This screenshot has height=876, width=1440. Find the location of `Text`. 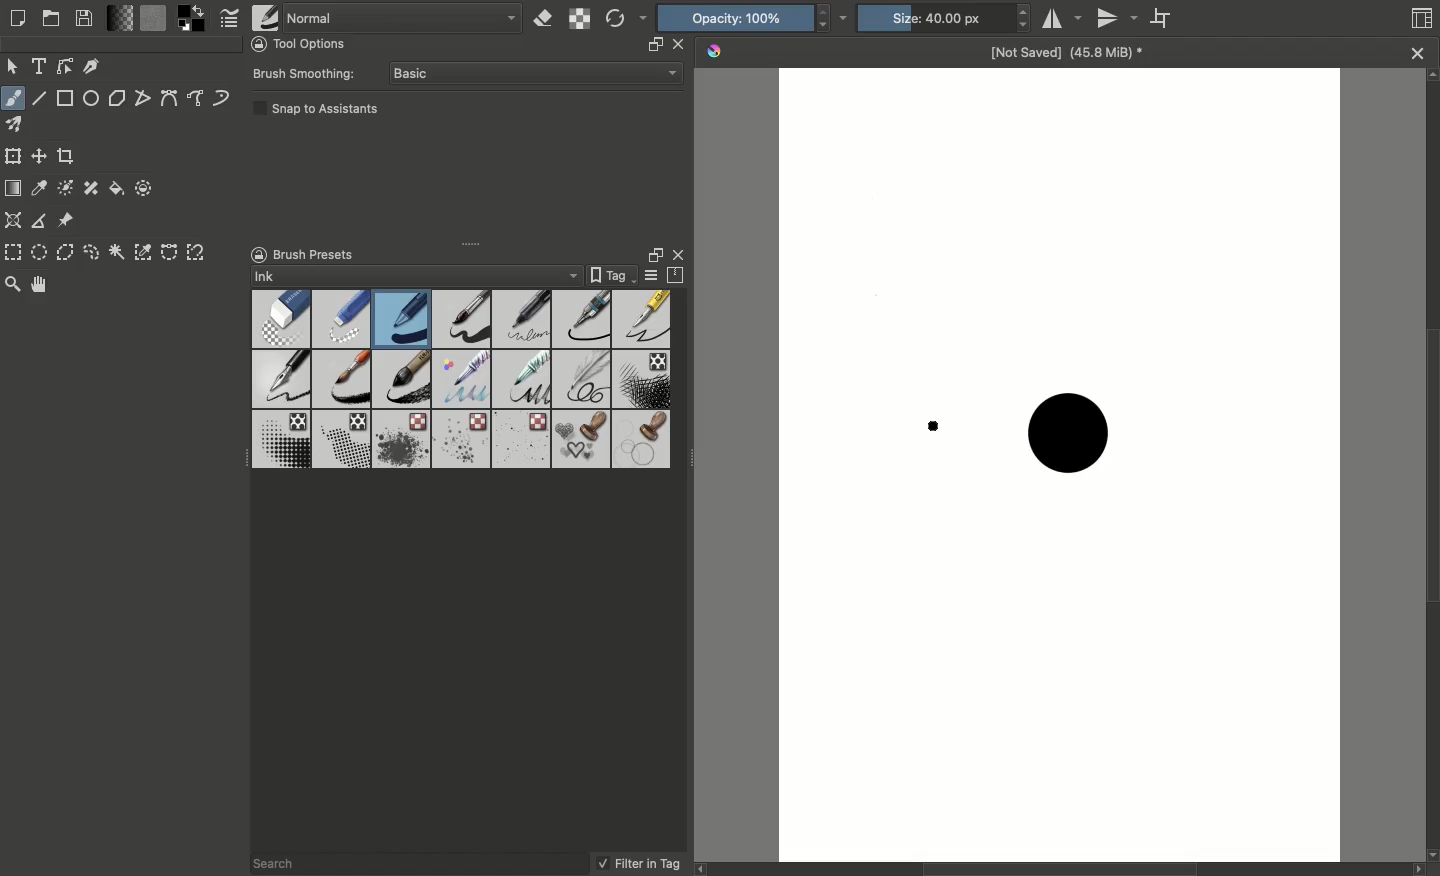

Text is located at coordinates (41, 66).